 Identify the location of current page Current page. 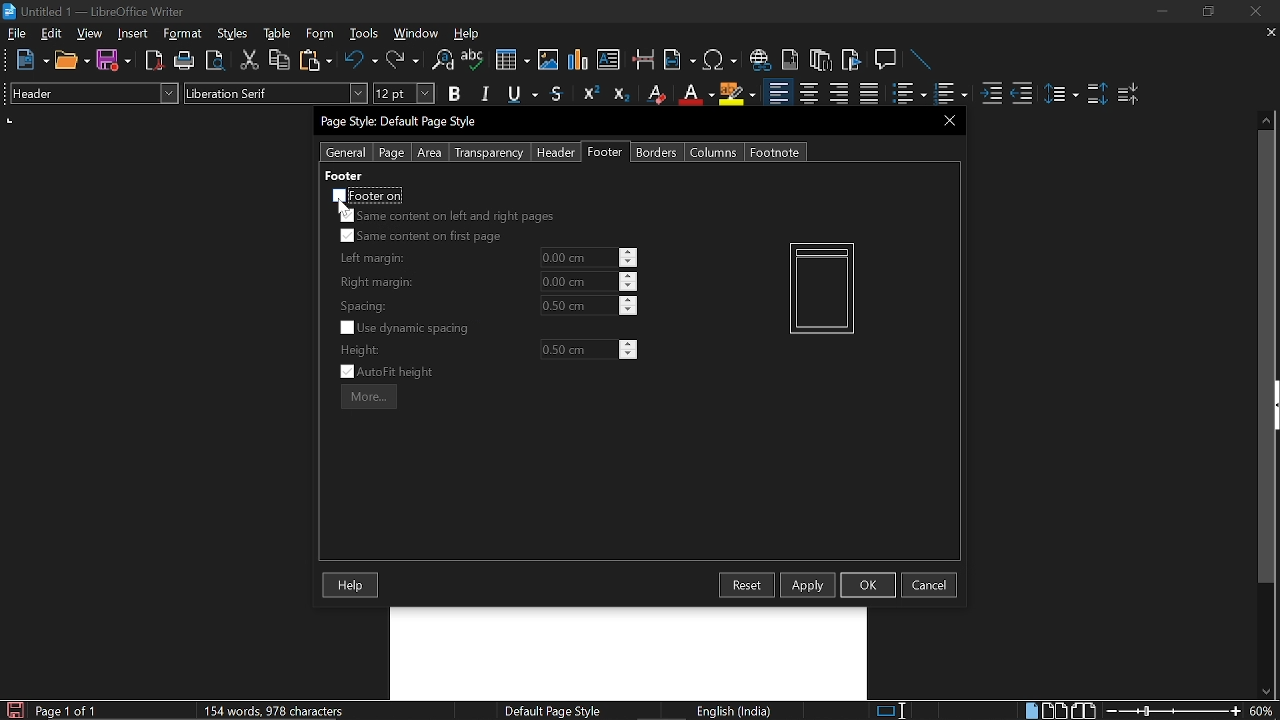
(65, 710).